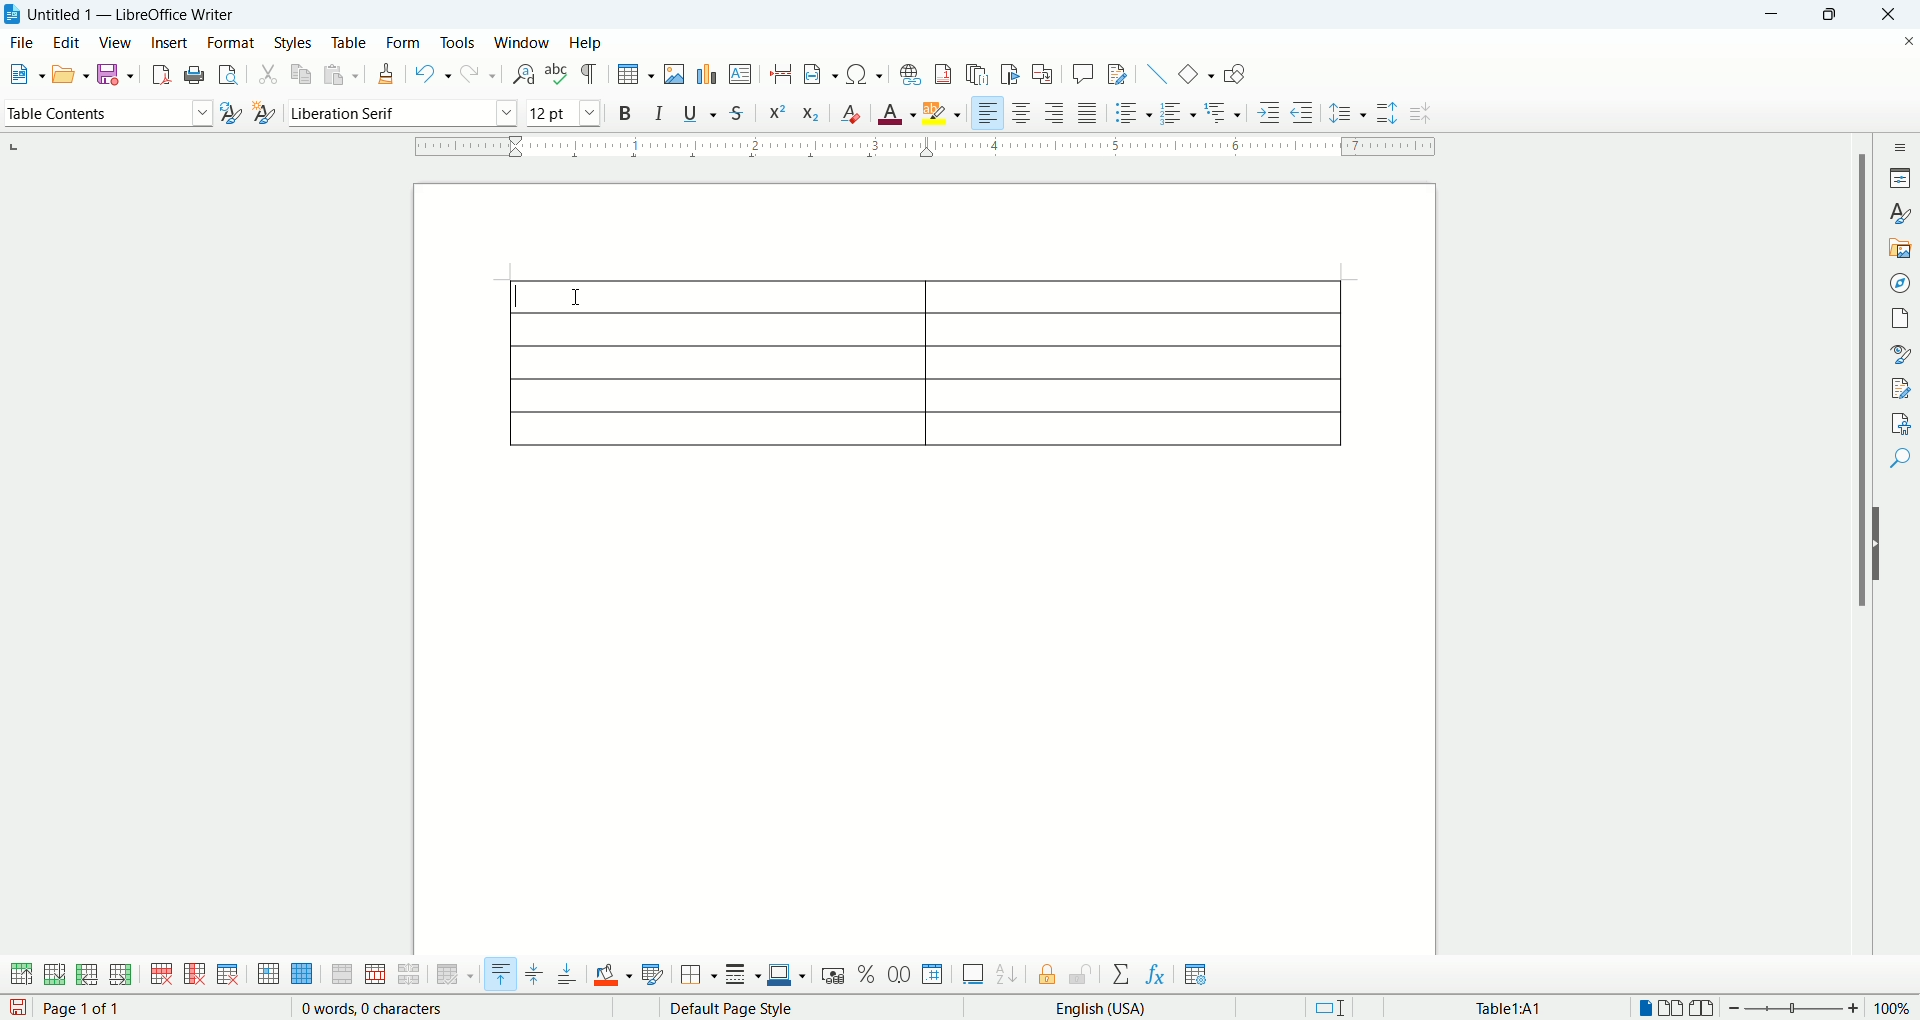  Describe the element at coordinates (1882, 544) in the screenshot. I see `hide` at that location.